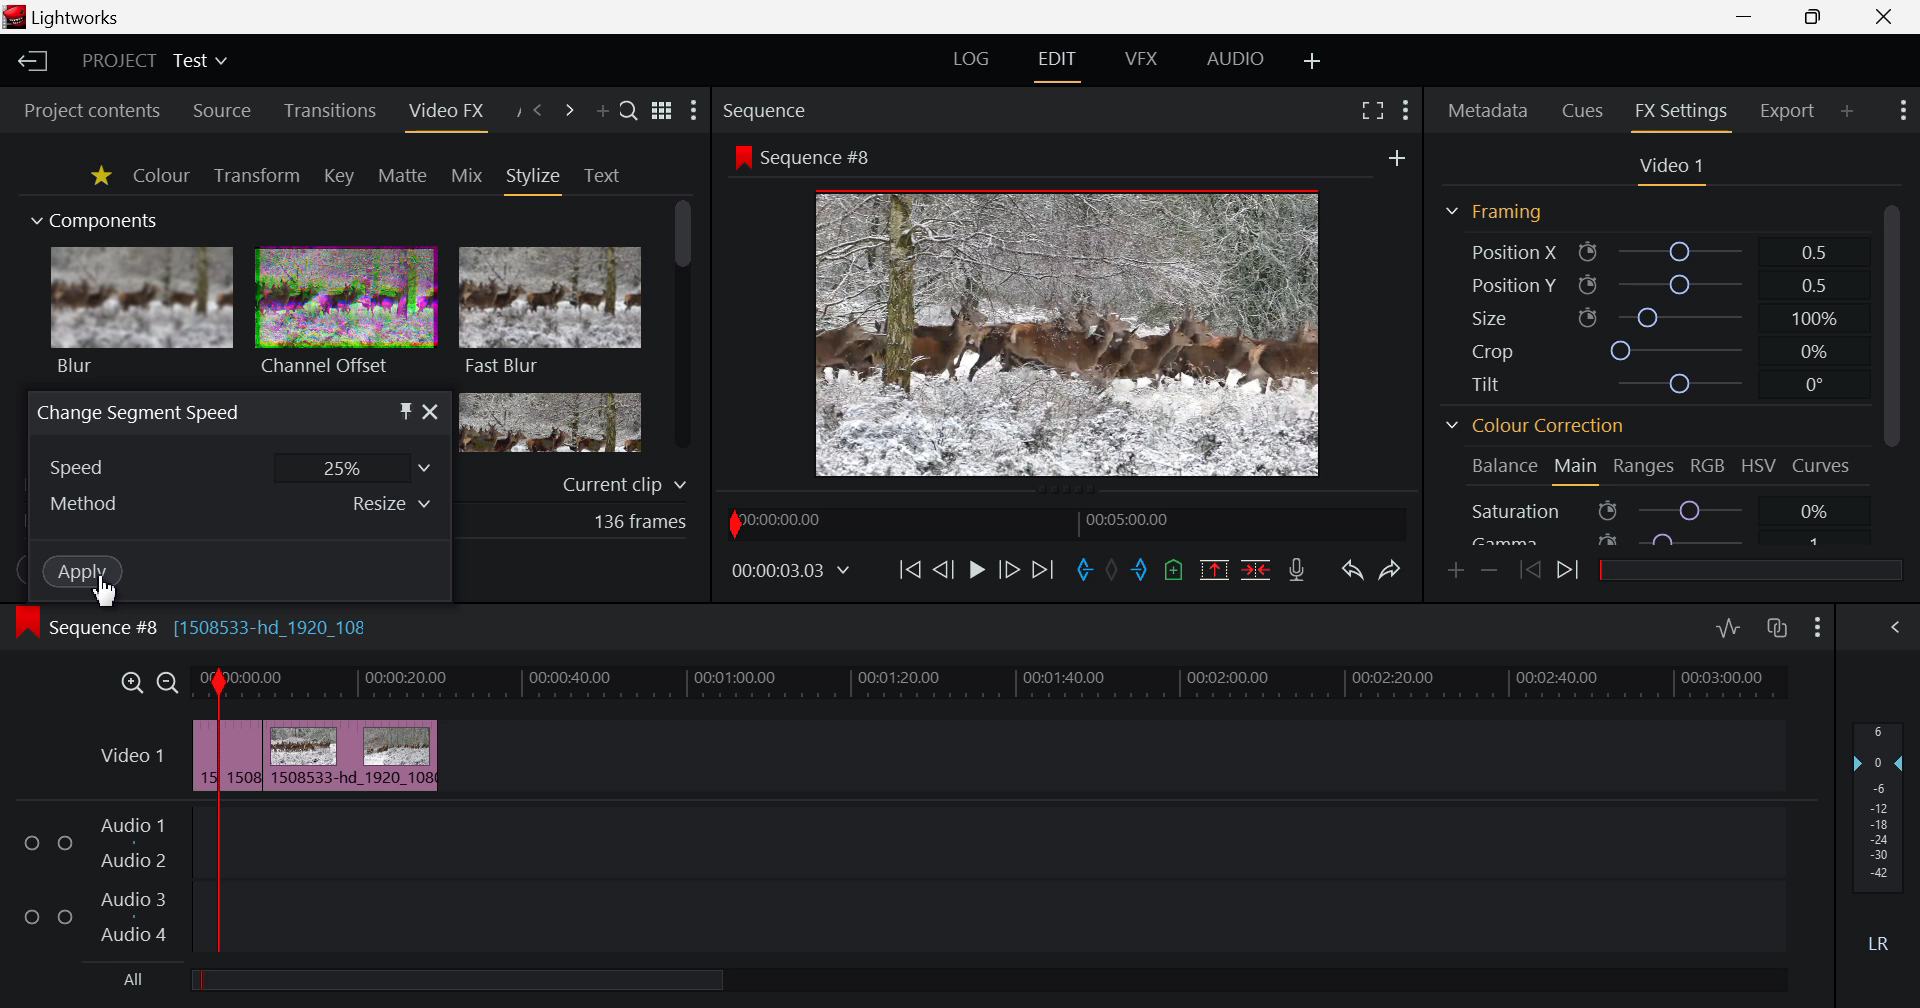  What do you see at coordinates (240, 467) in the screenshot?
I see `Cursor on Speed` at bounding box center [240, 467].